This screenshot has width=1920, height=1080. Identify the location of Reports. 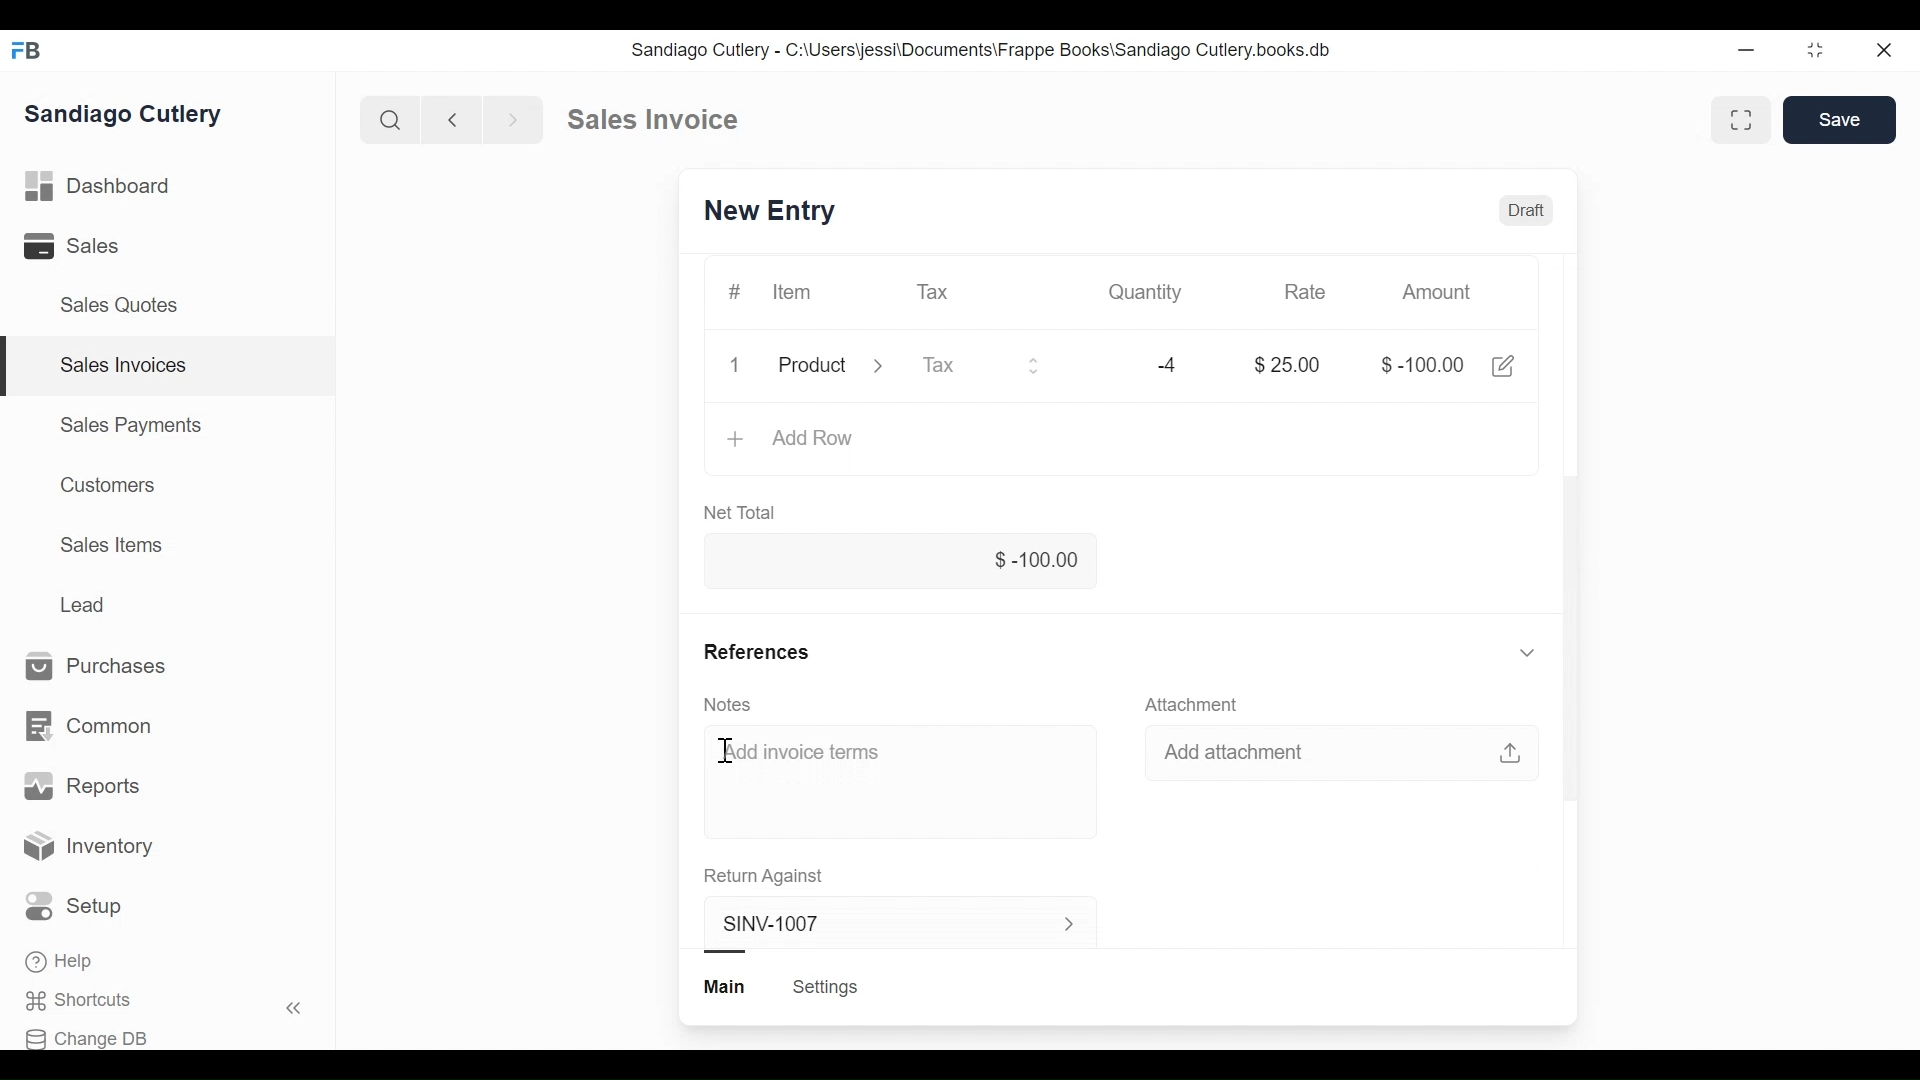
(79, 784).